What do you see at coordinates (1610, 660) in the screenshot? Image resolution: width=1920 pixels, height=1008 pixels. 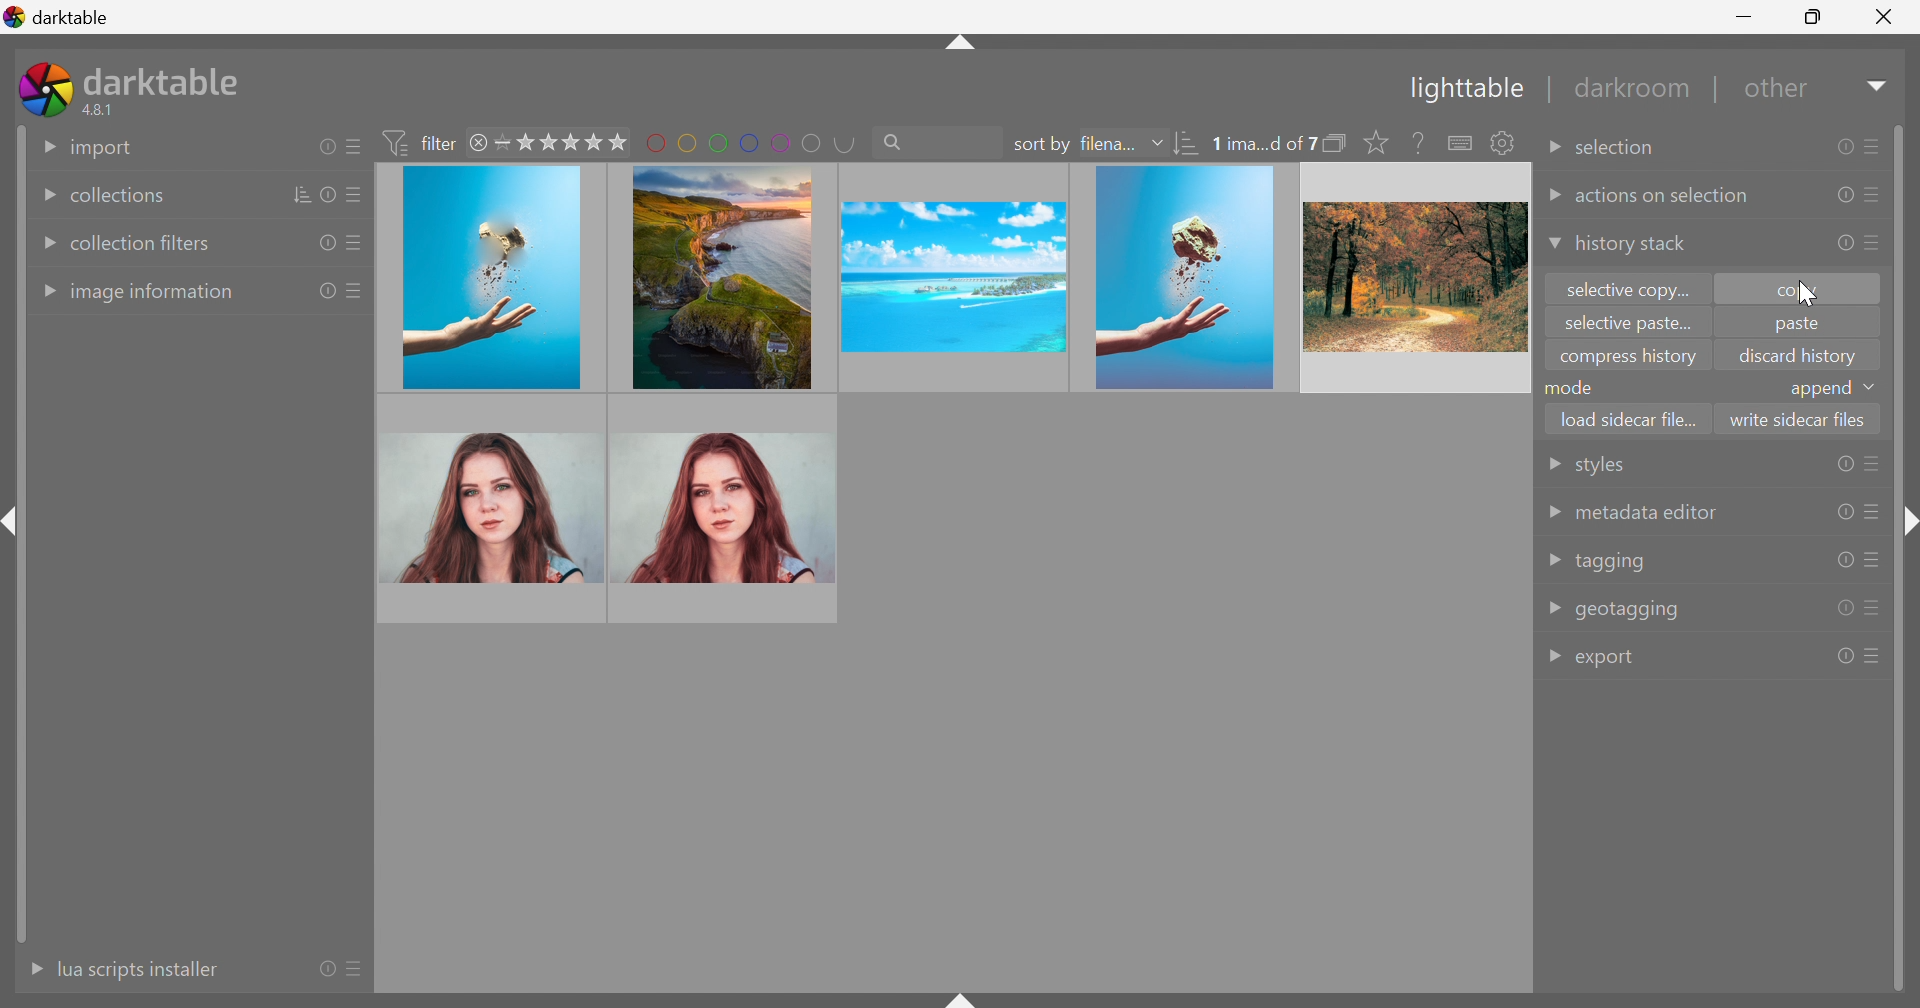 I see `export` at bounding box center [1610, 660].